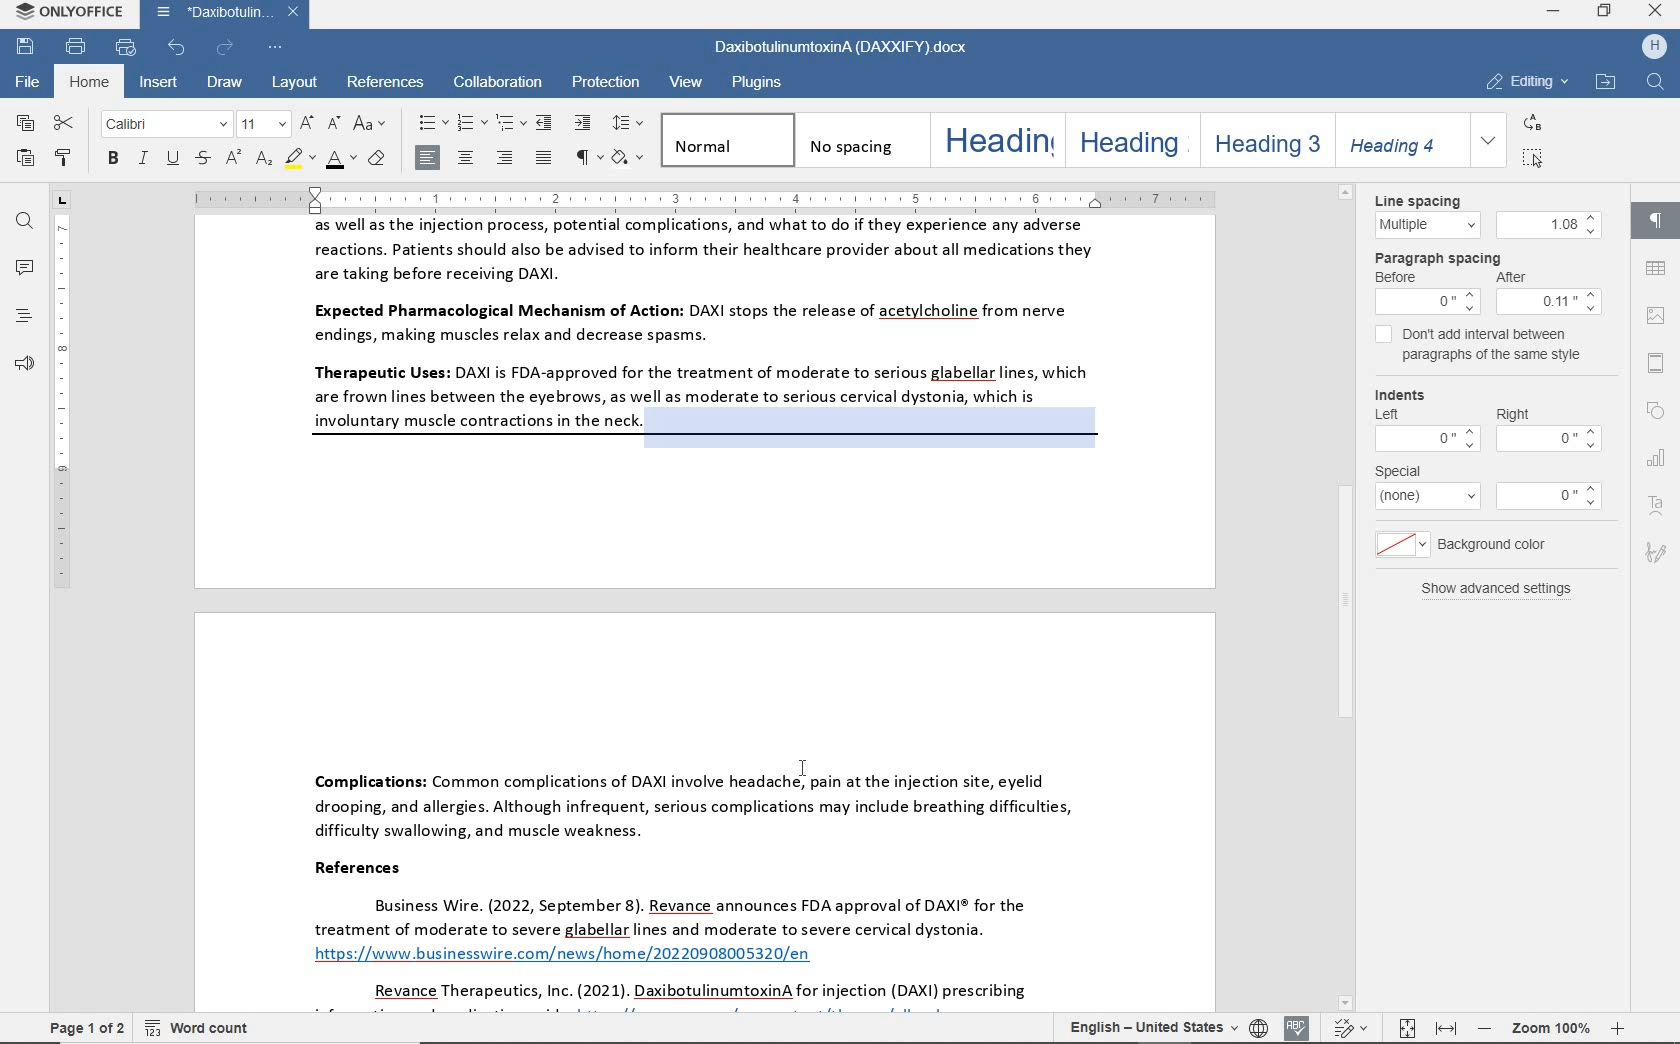  Describe the element at coordinates (1657, 11) in the screenshot. I see `close` at that location.